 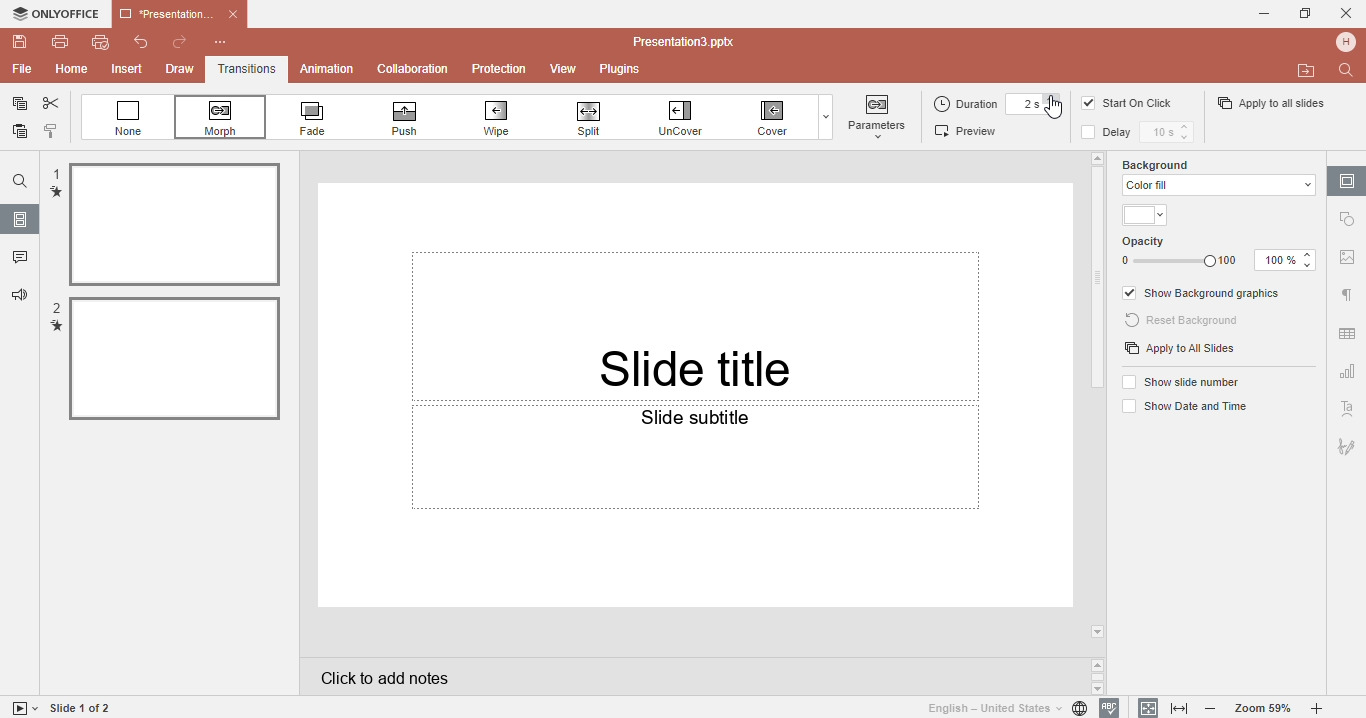 I want to click on Spell checking, so click(x=1110, y=708).